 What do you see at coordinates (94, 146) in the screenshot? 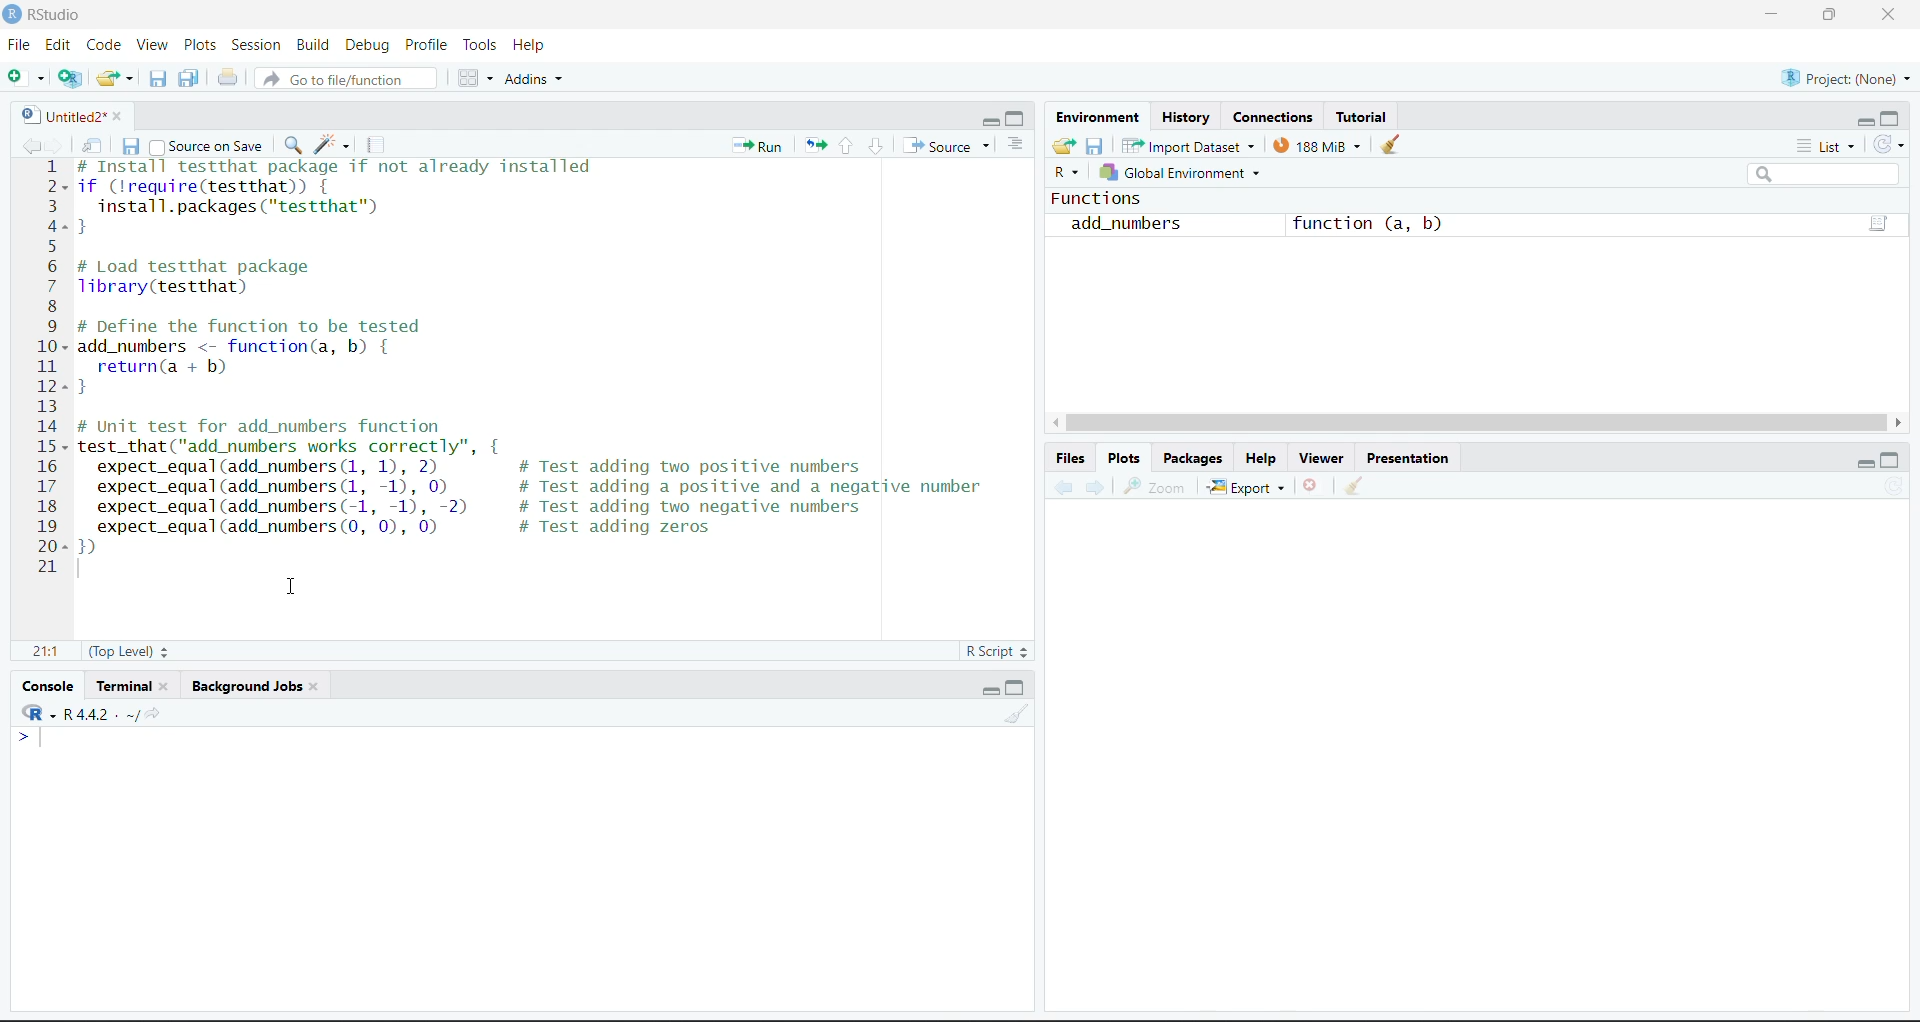
I see `show in new window` at bounding box center [94, 146].